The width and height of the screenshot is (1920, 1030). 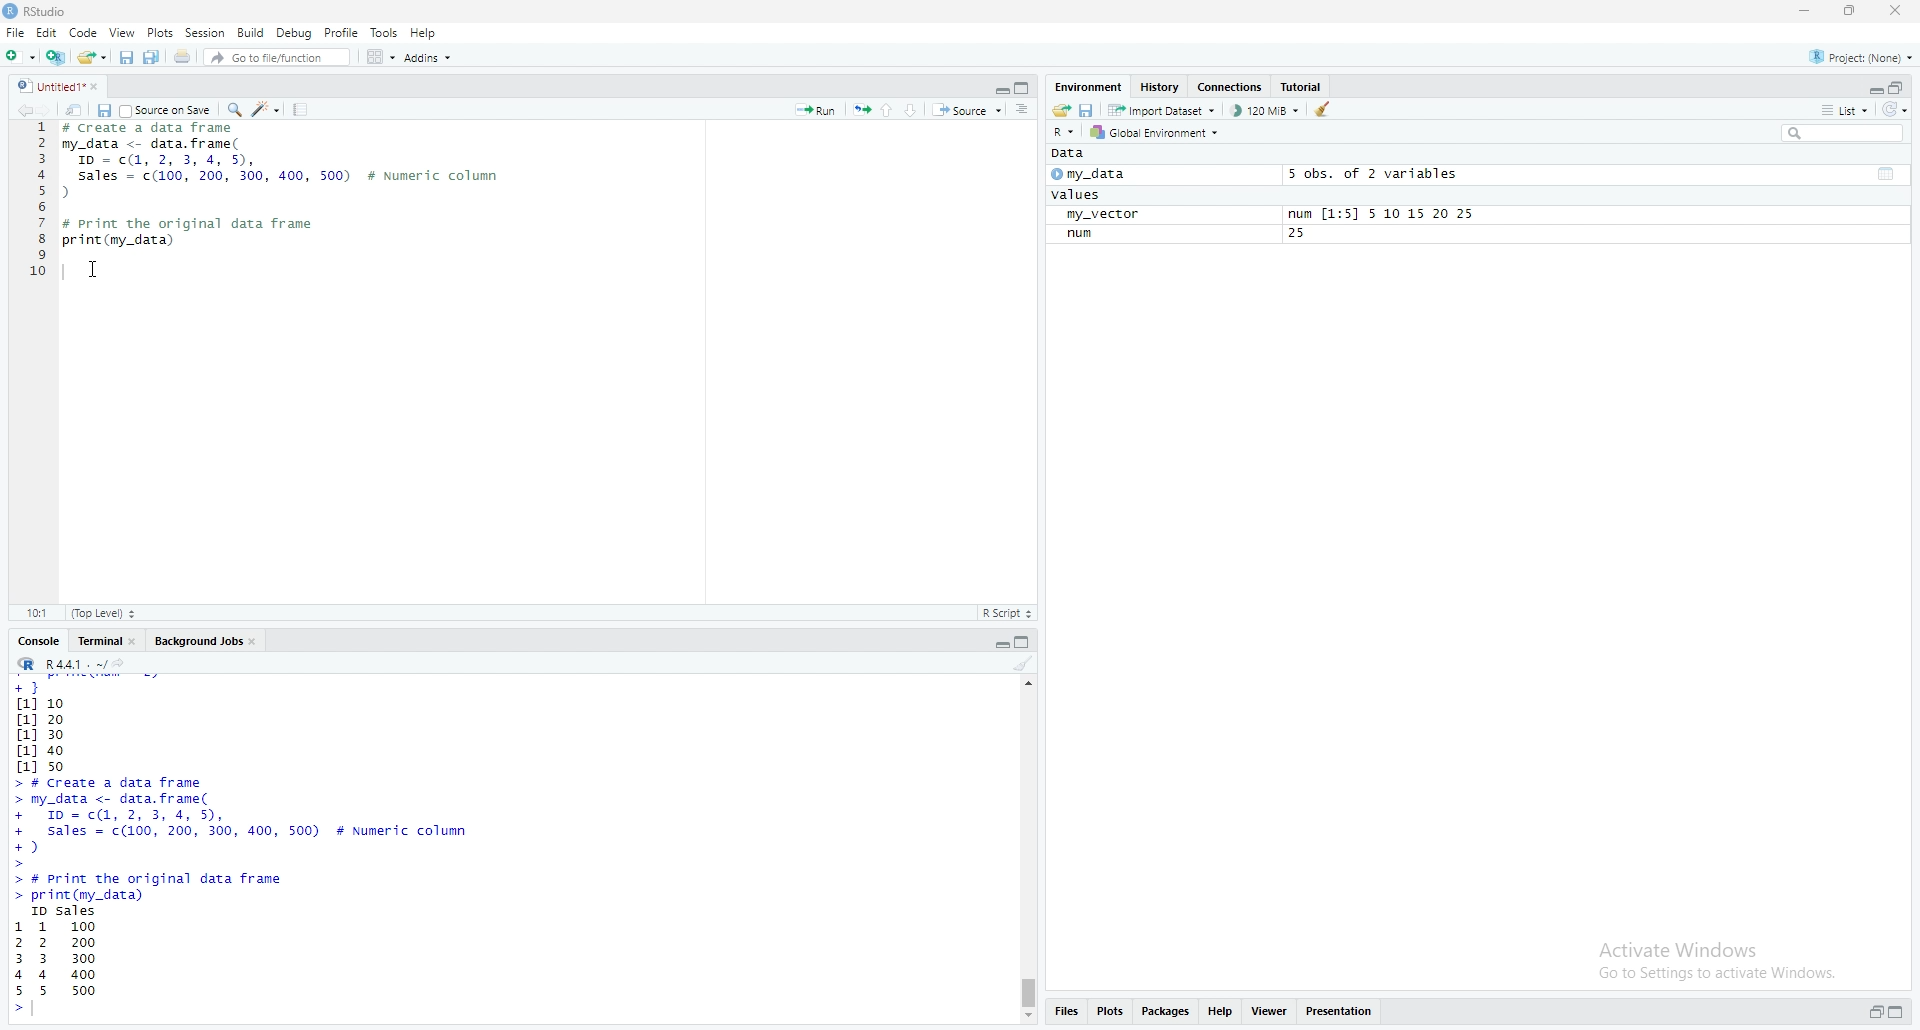 What do you see at coordinates (1378, 213) in the screenshot?
I see `num [1:5] 5 10 15 20 25` at bounding box center [1378, 213].